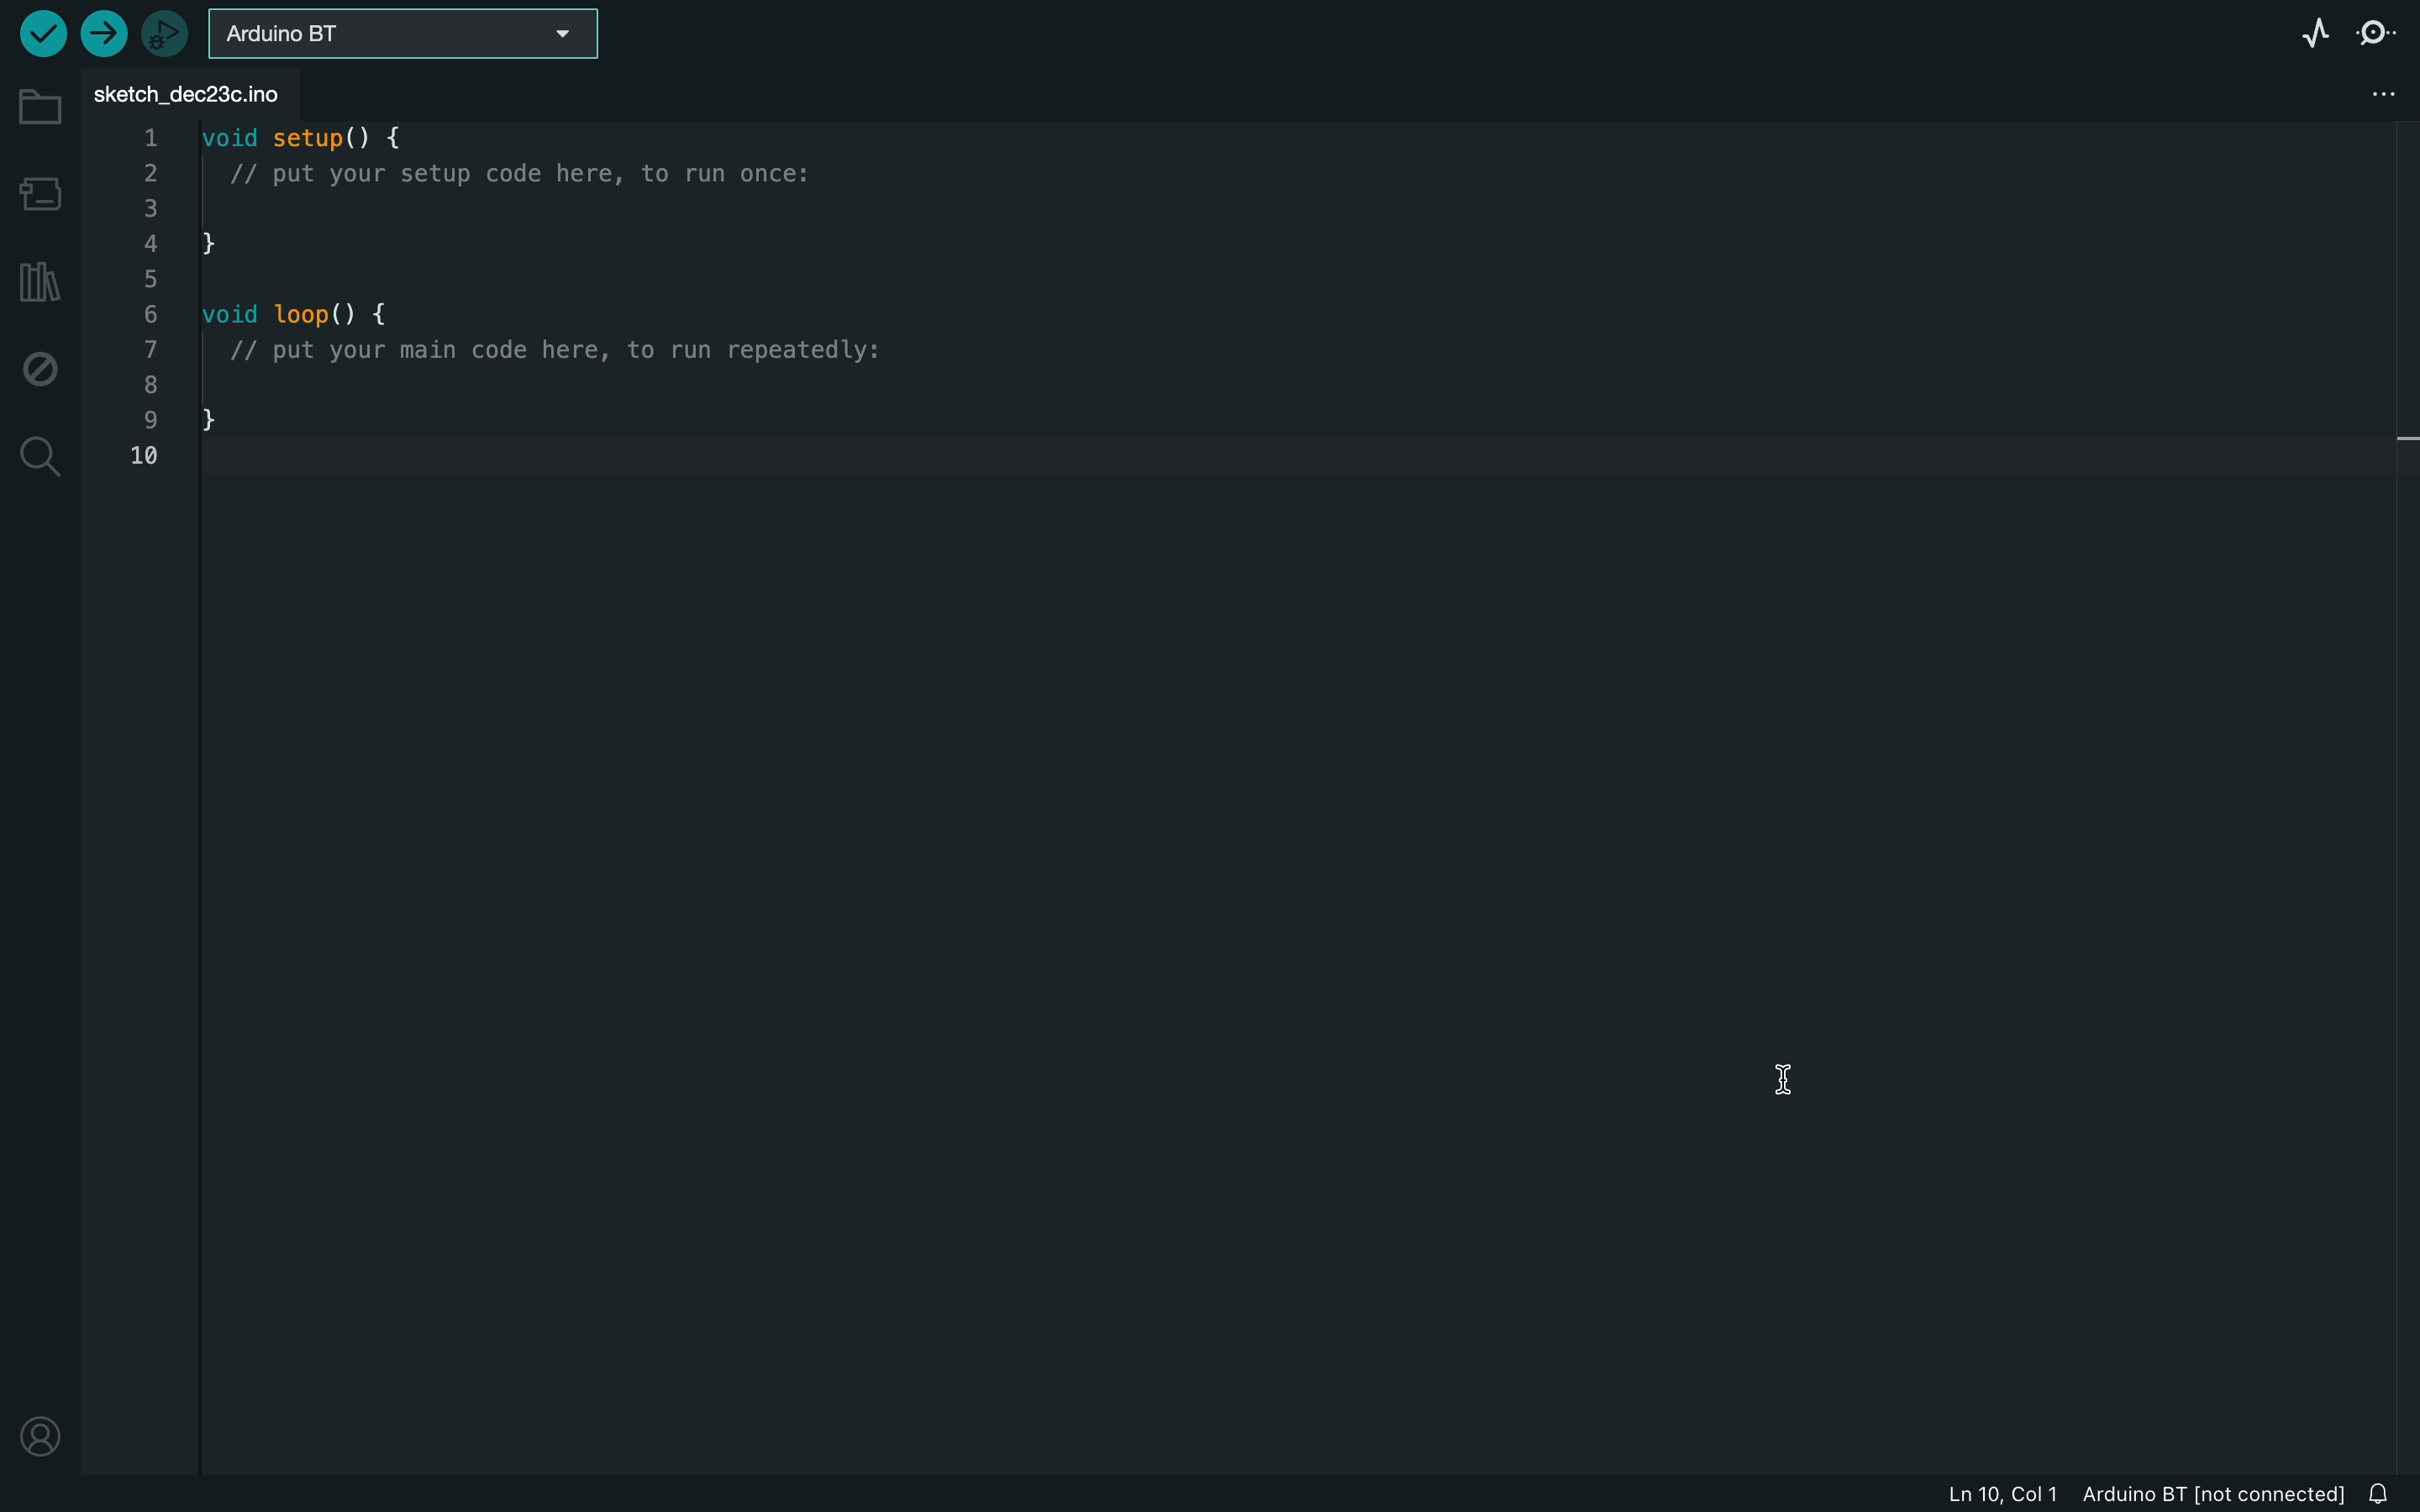 This screenshot has height=1512, width=2420. Describe the element at coordinates (522, 300) in the screenshot. I see `code` at that location.